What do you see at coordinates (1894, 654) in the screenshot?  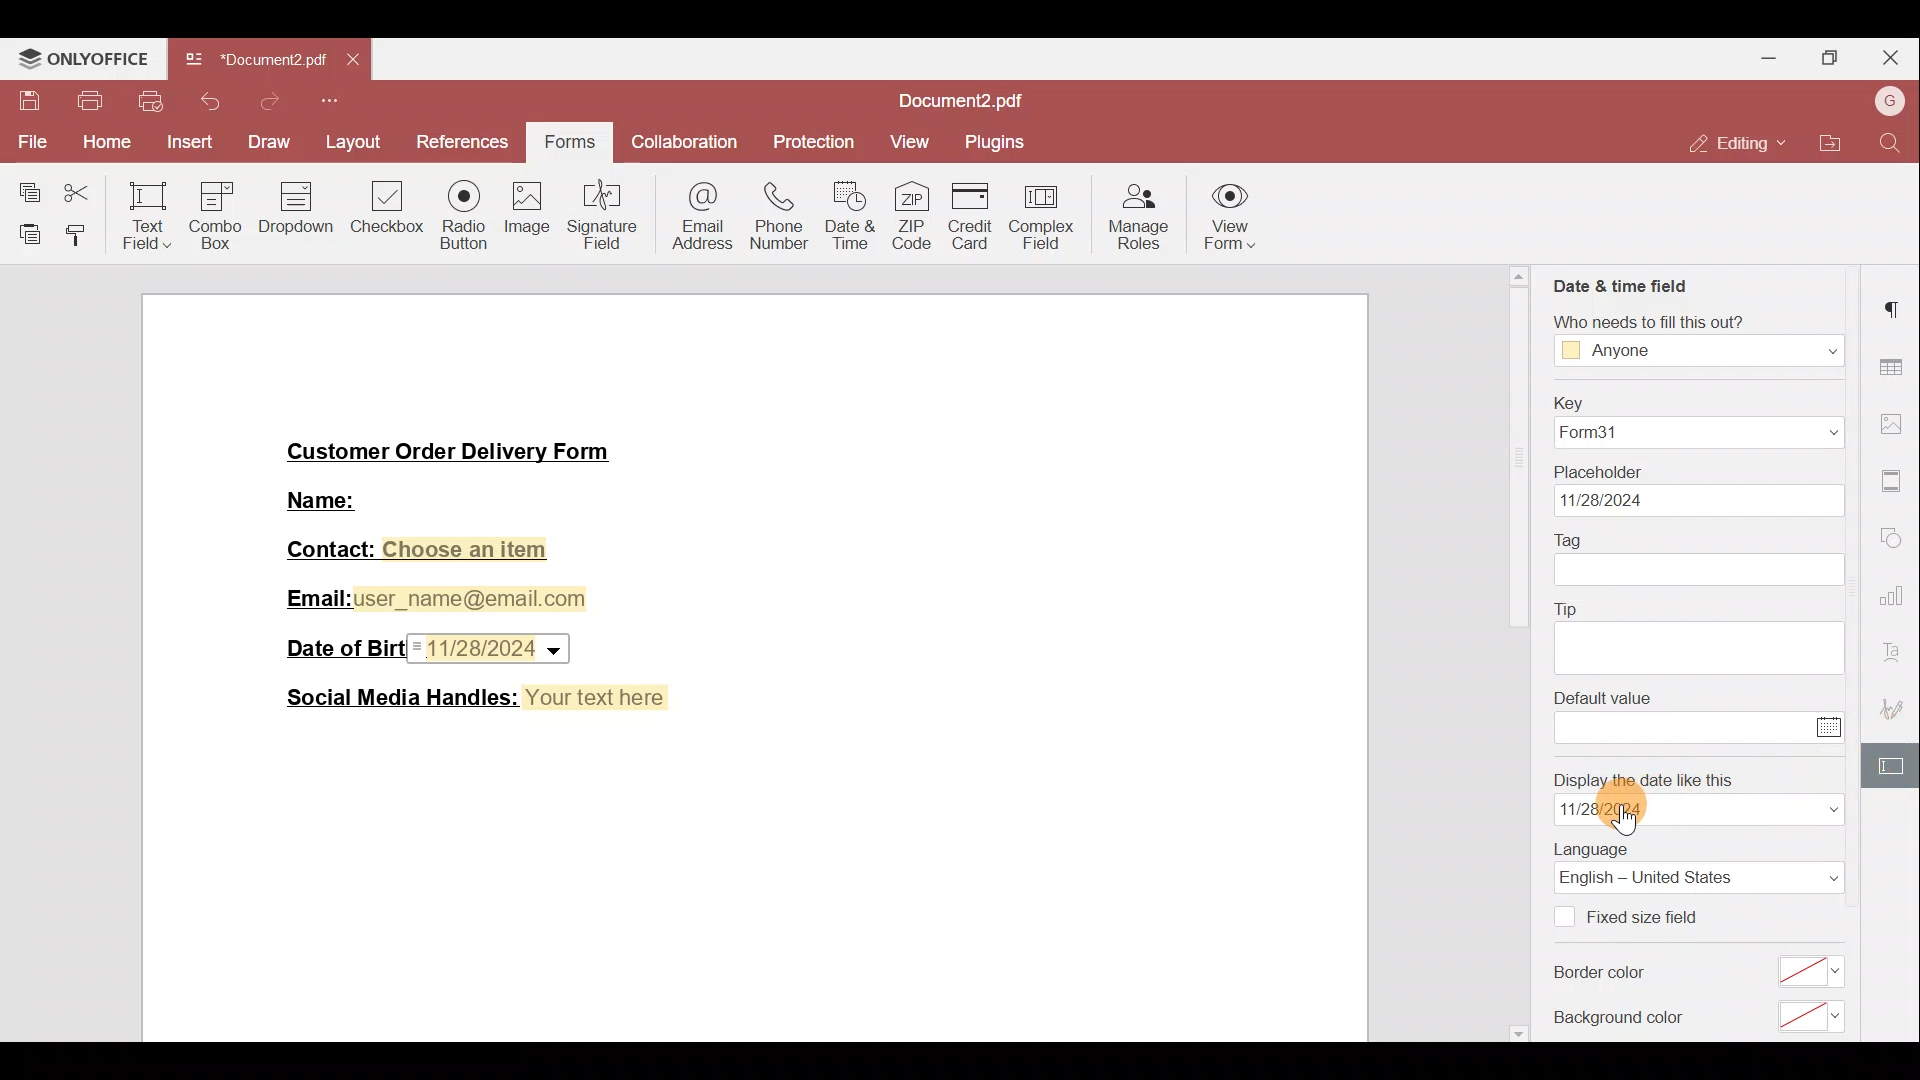 I see `Font settings` at bounding box center [1894, 654].